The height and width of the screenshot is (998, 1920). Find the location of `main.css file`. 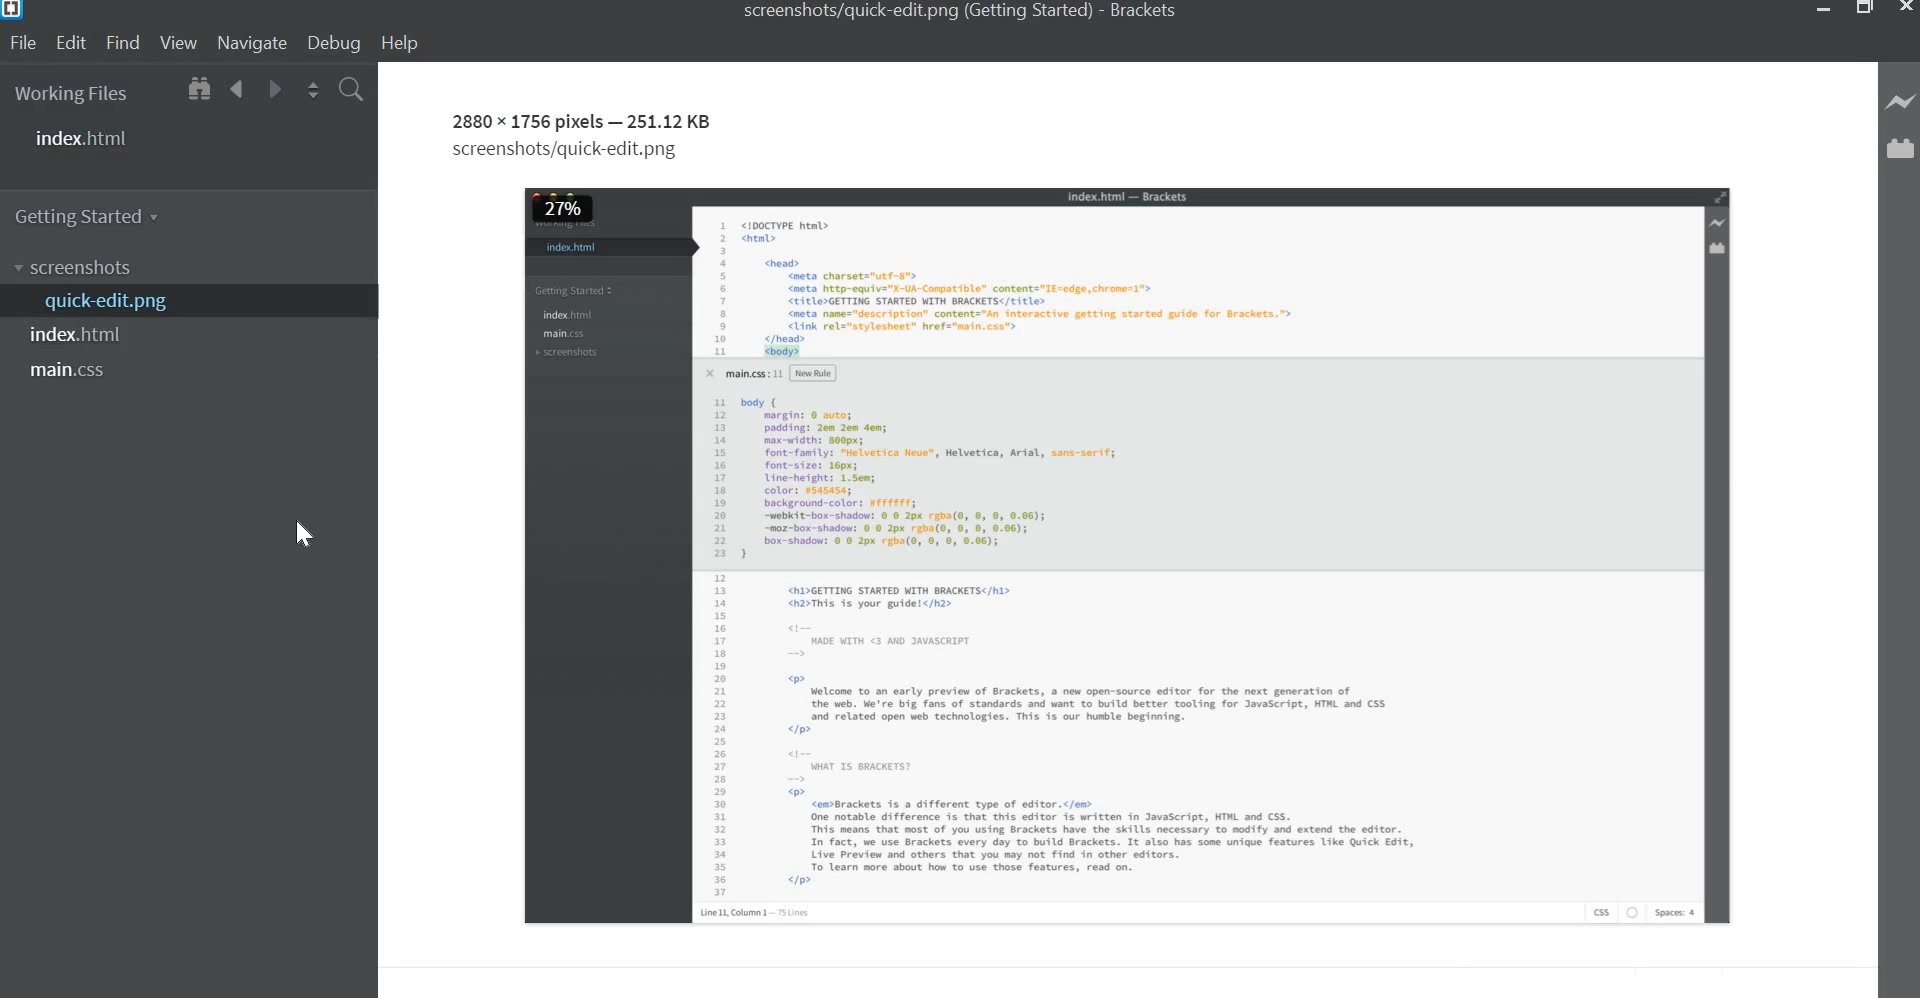

main.css file is located at coordinates (74, 371).